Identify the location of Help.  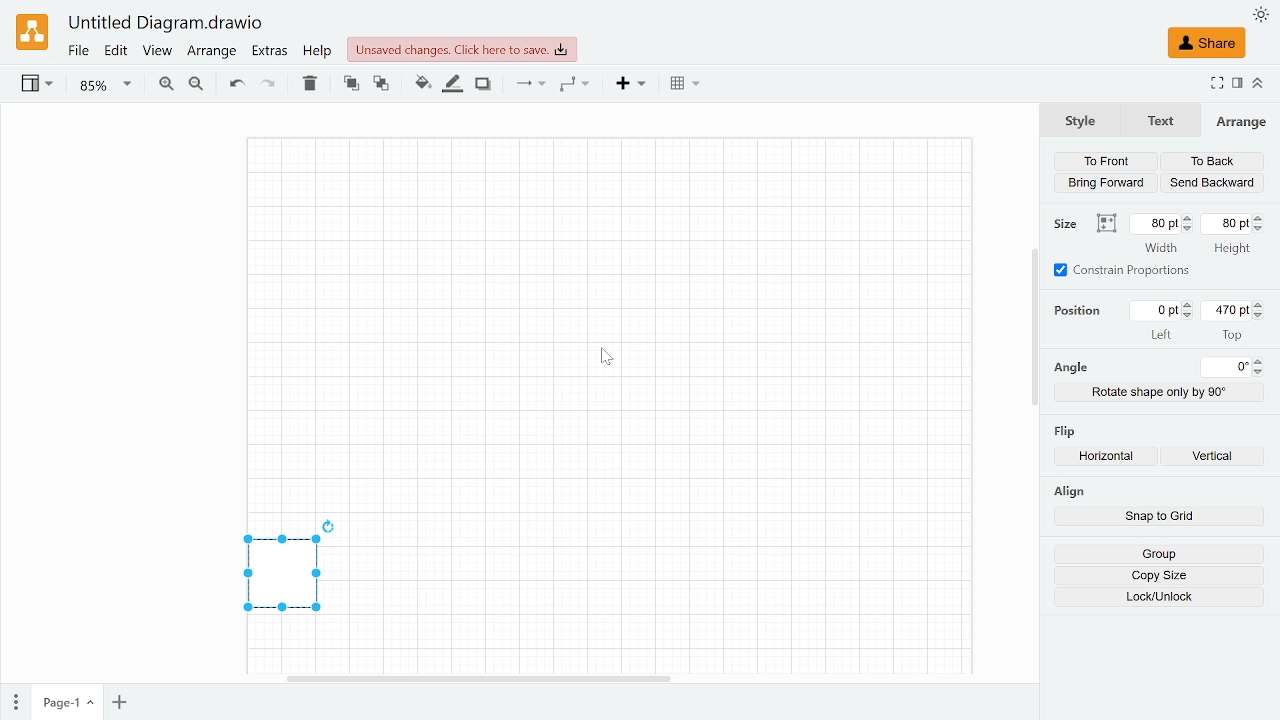
(318, 51).